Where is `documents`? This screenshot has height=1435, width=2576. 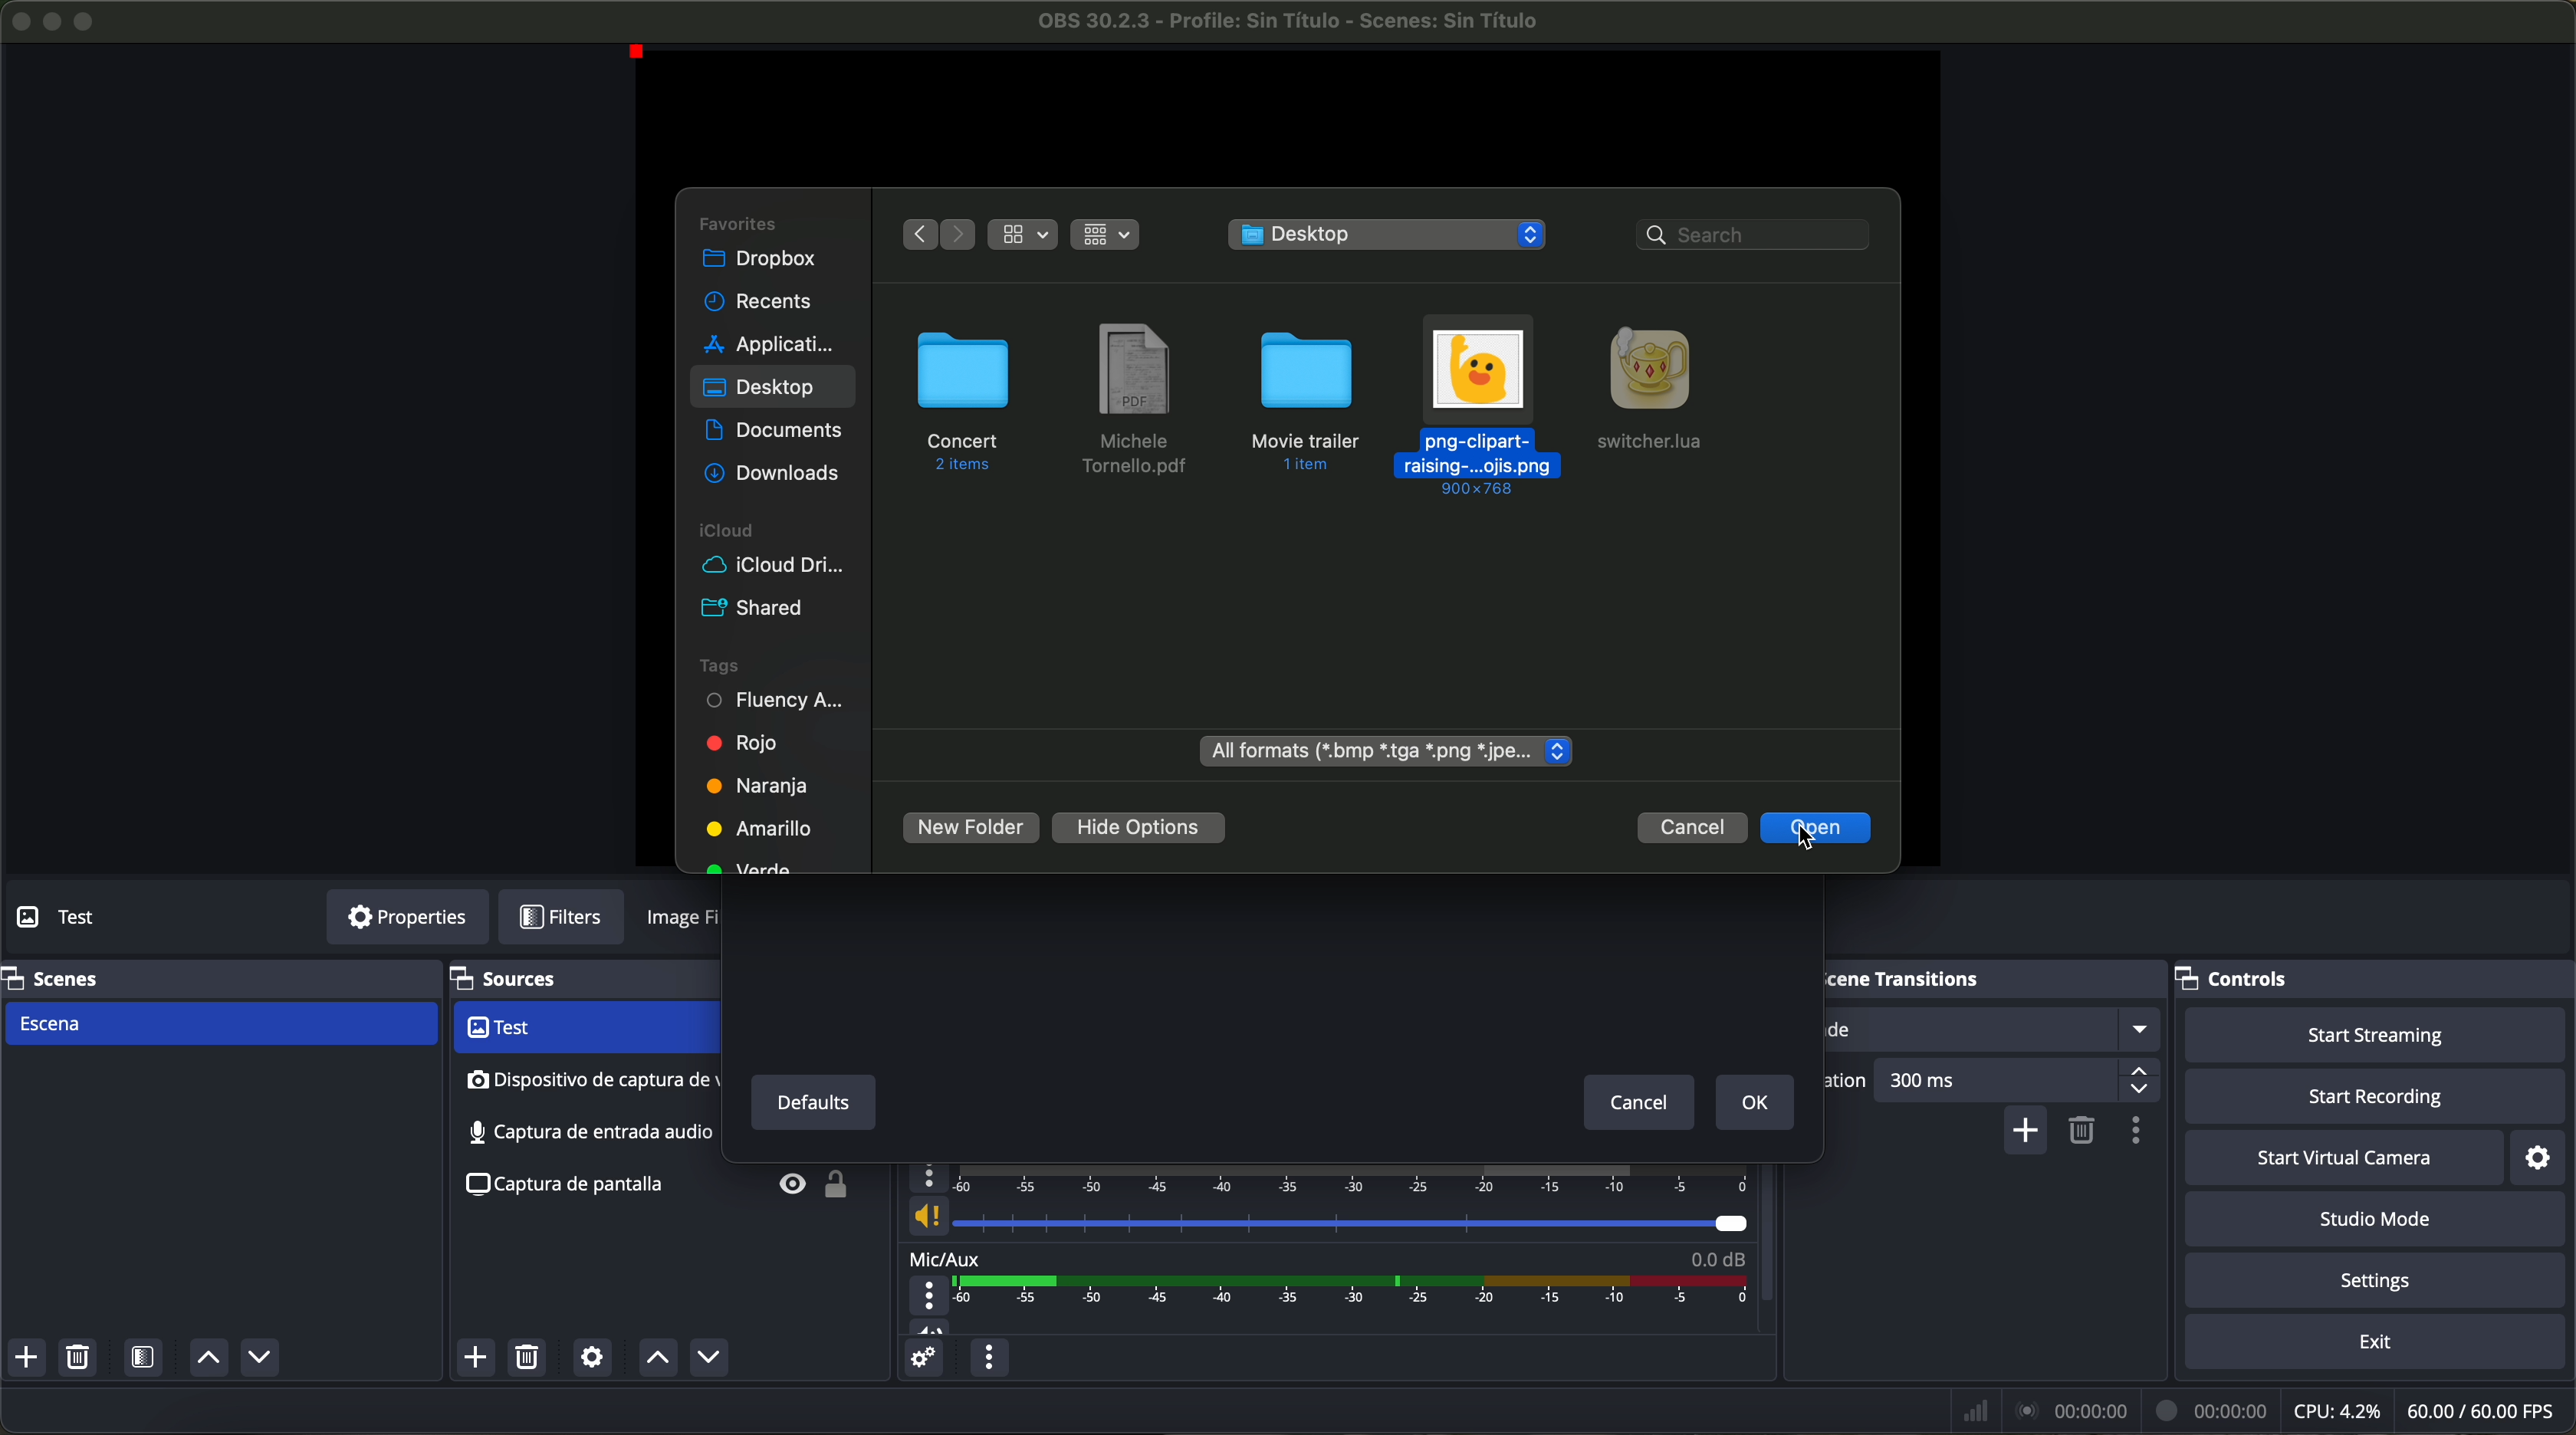
documents is located at coordinates (776, 431).